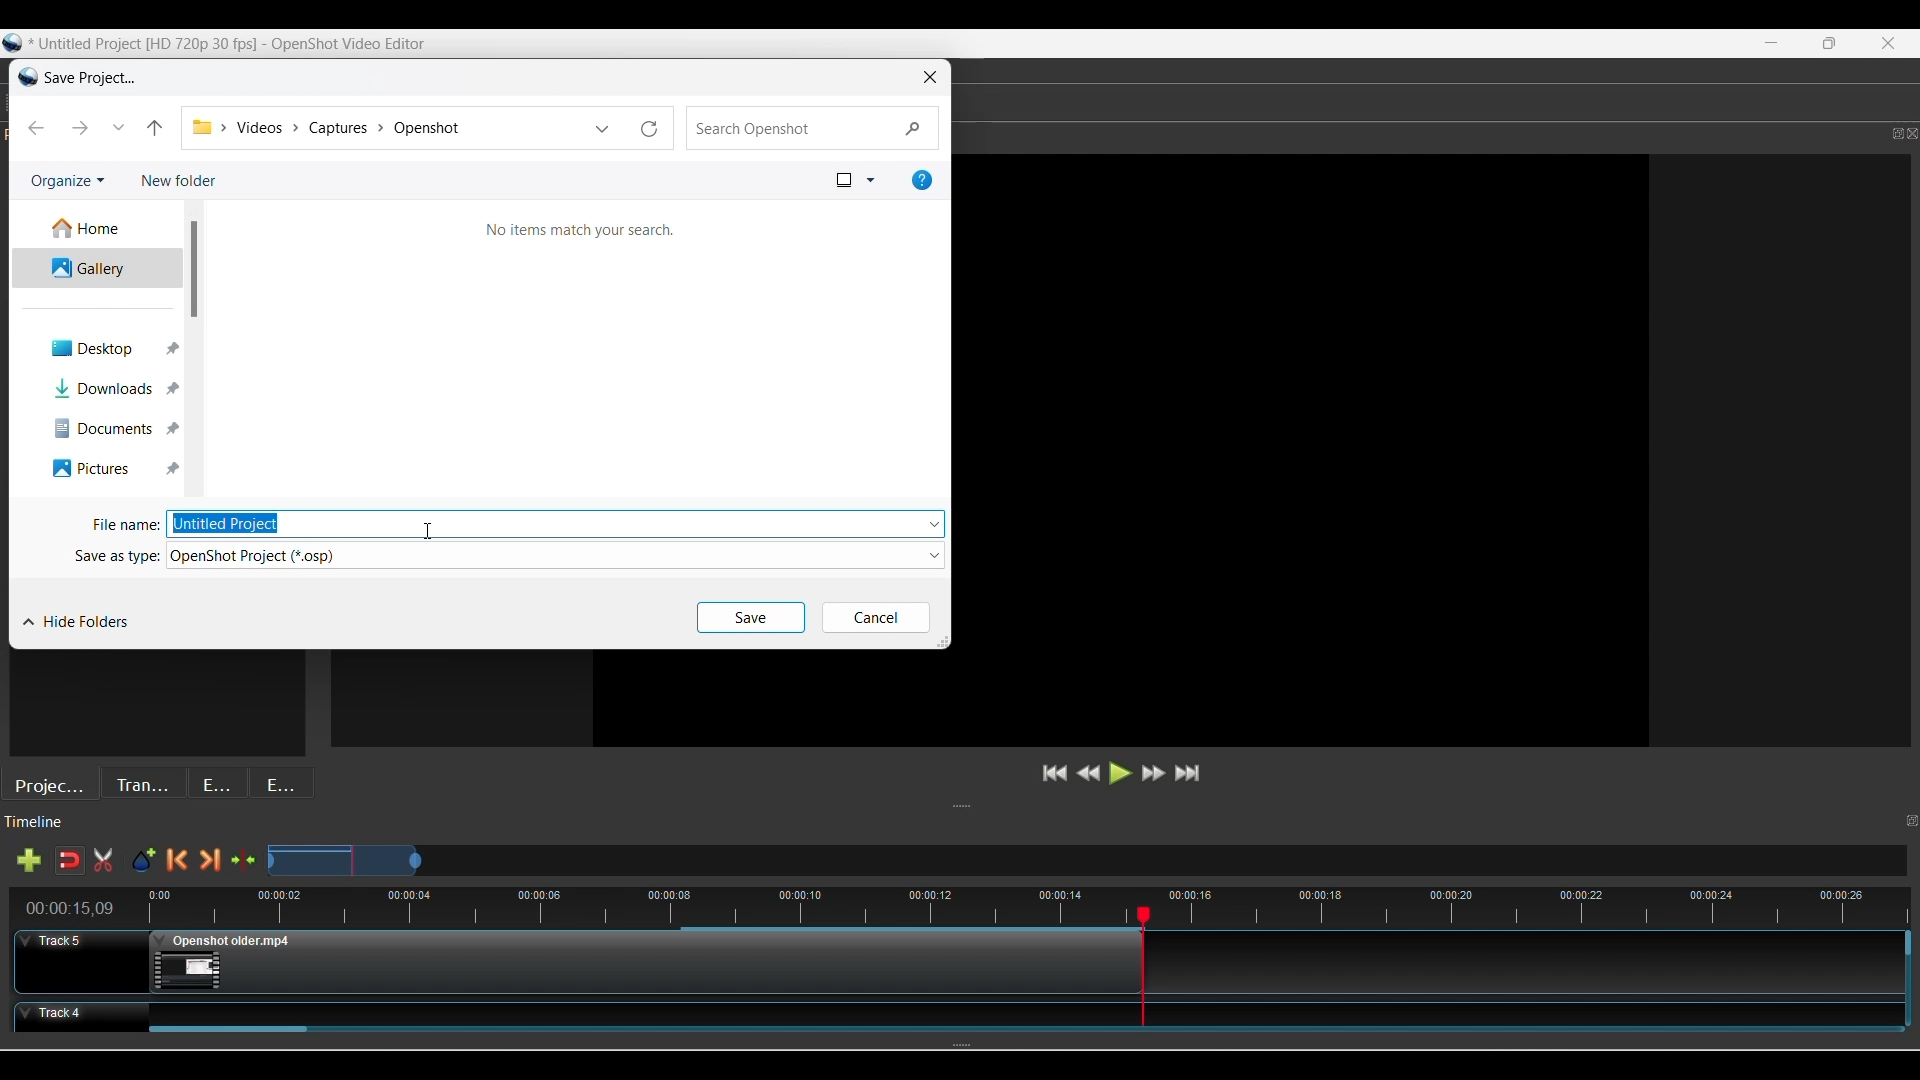 The height and width of the screenshot is (1080, 1920). What do you see at coordinates (1085, 861) in the screenshot?
I see `Zoom Slider` at bounding box center [1085, 861].